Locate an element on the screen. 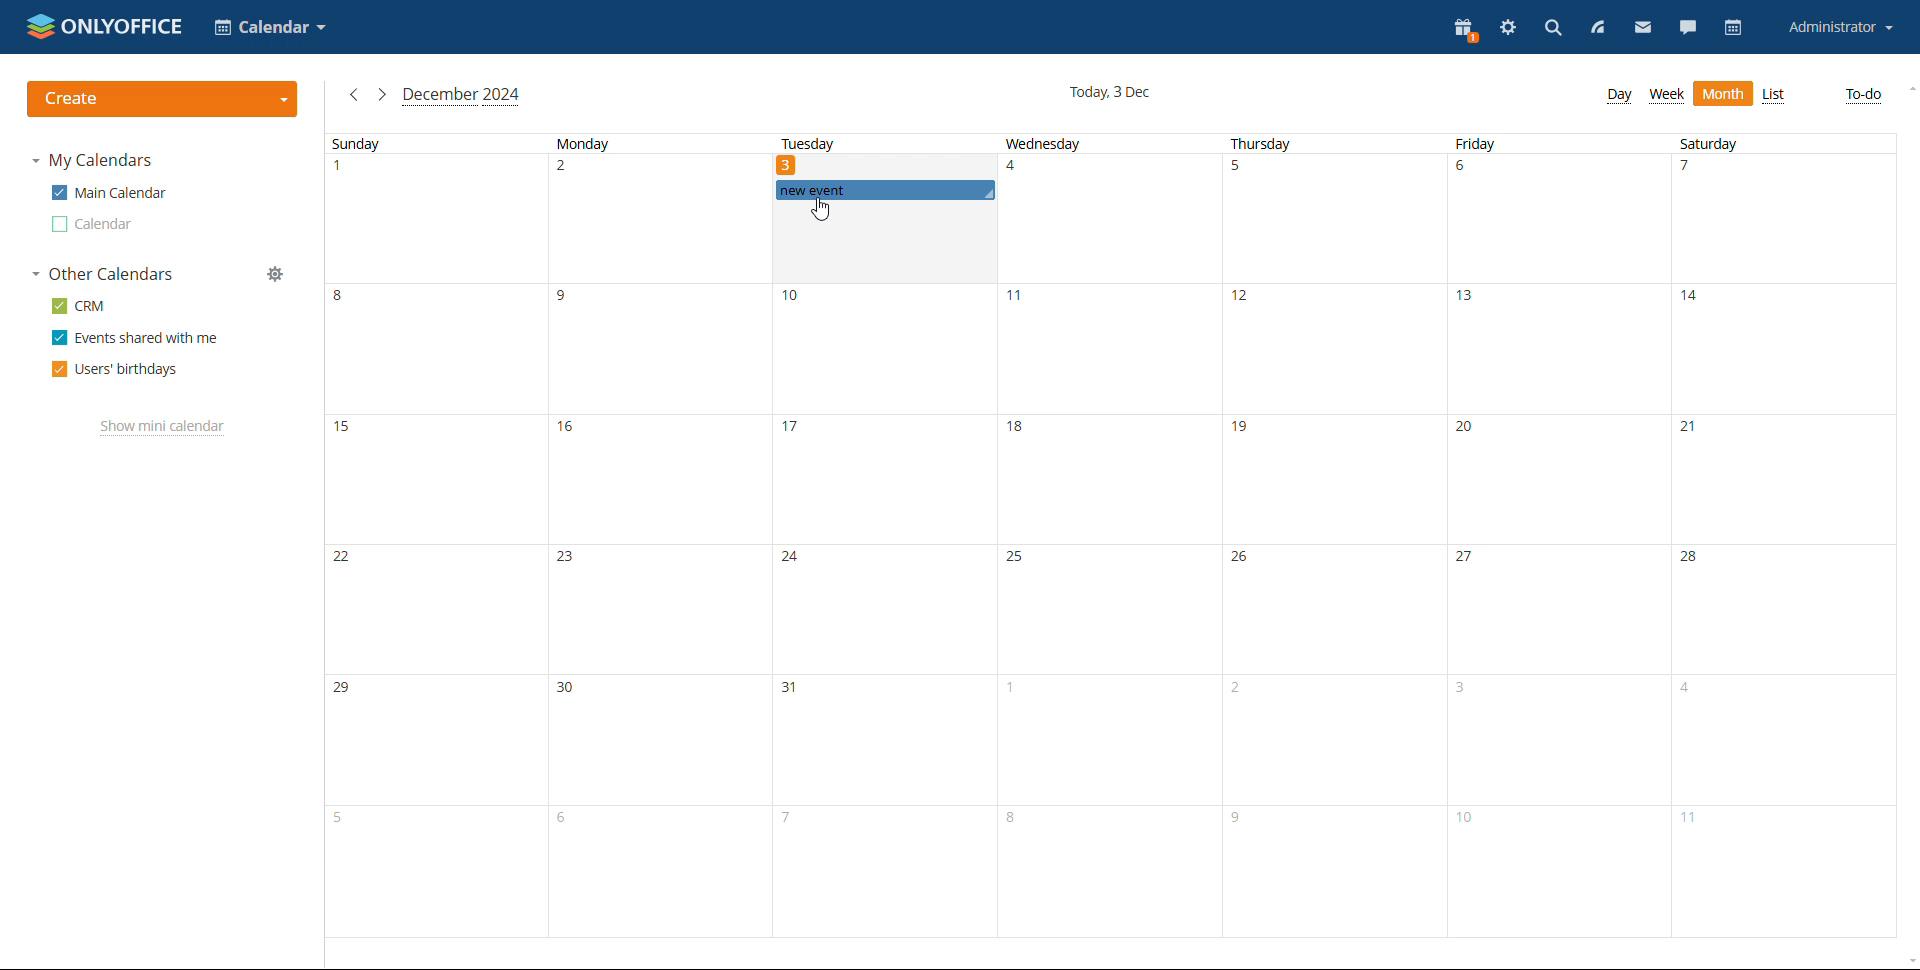  scroll up is located at coordinates (1908, 89).